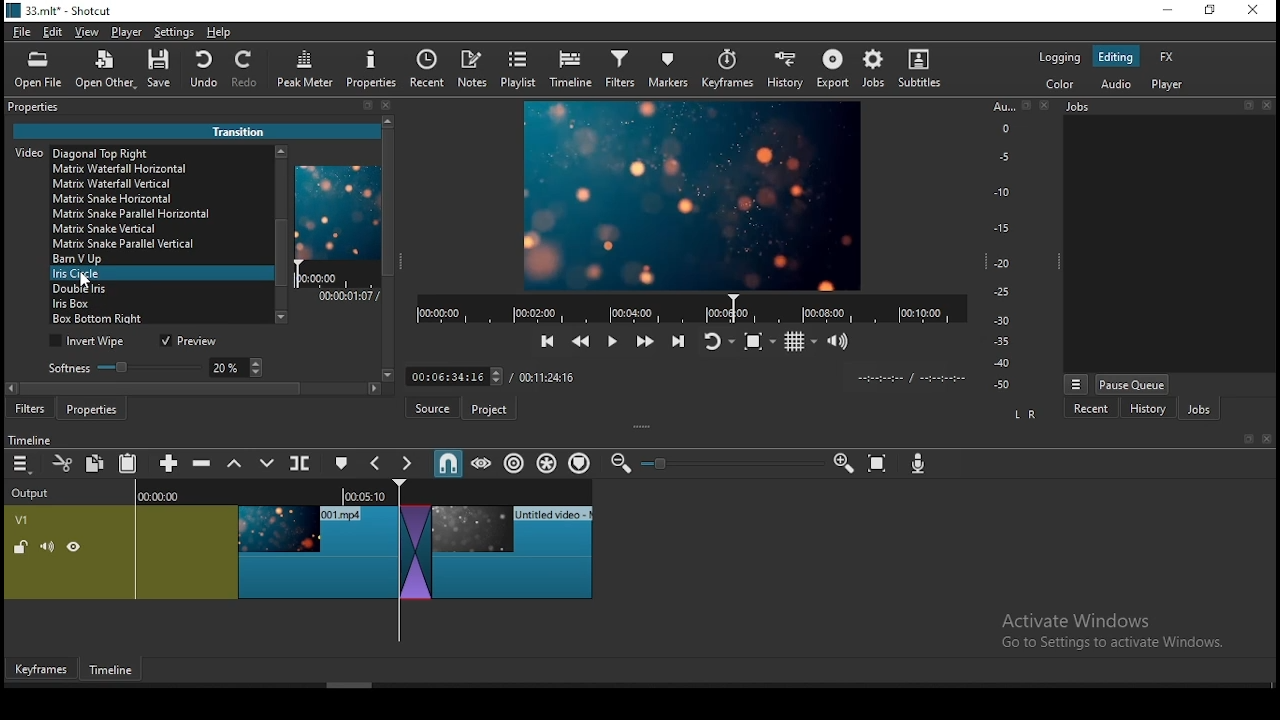 The width and height of the screenshot is (1280, 720). I want to click on create/edit marker, so click(344, 464).